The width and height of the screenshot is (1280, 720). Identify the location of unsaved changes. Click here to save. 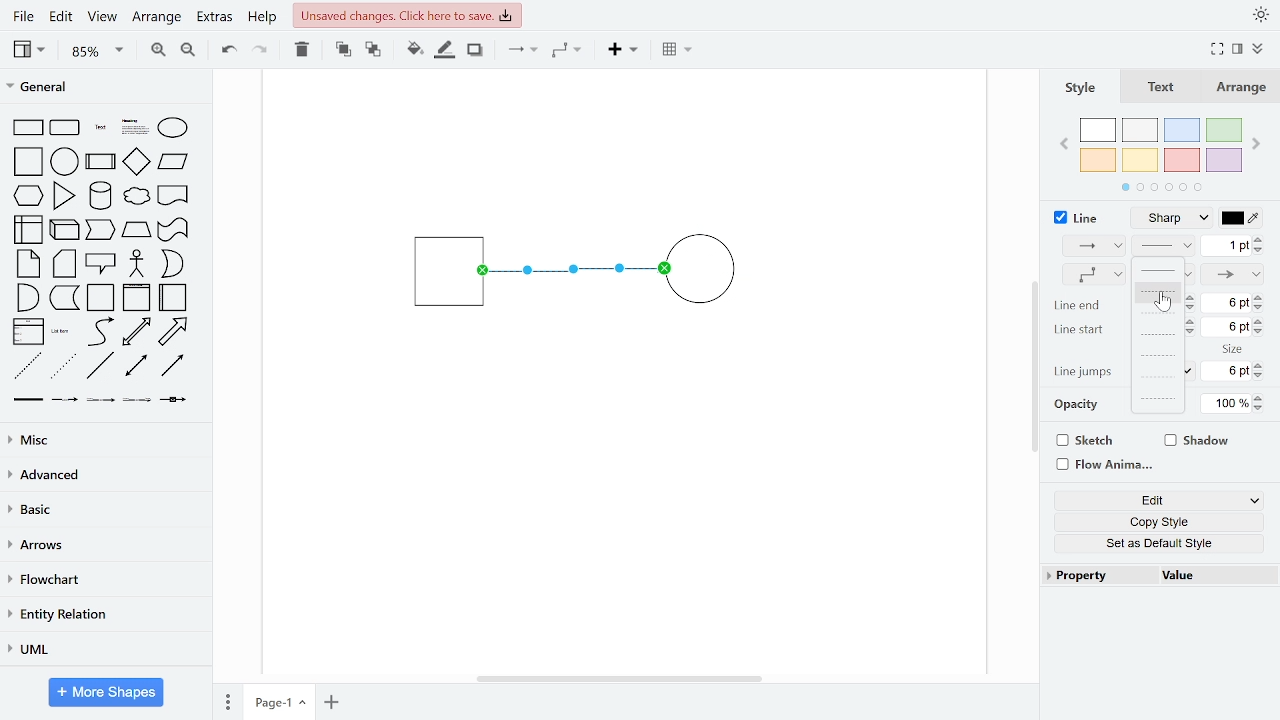
(408, 14).